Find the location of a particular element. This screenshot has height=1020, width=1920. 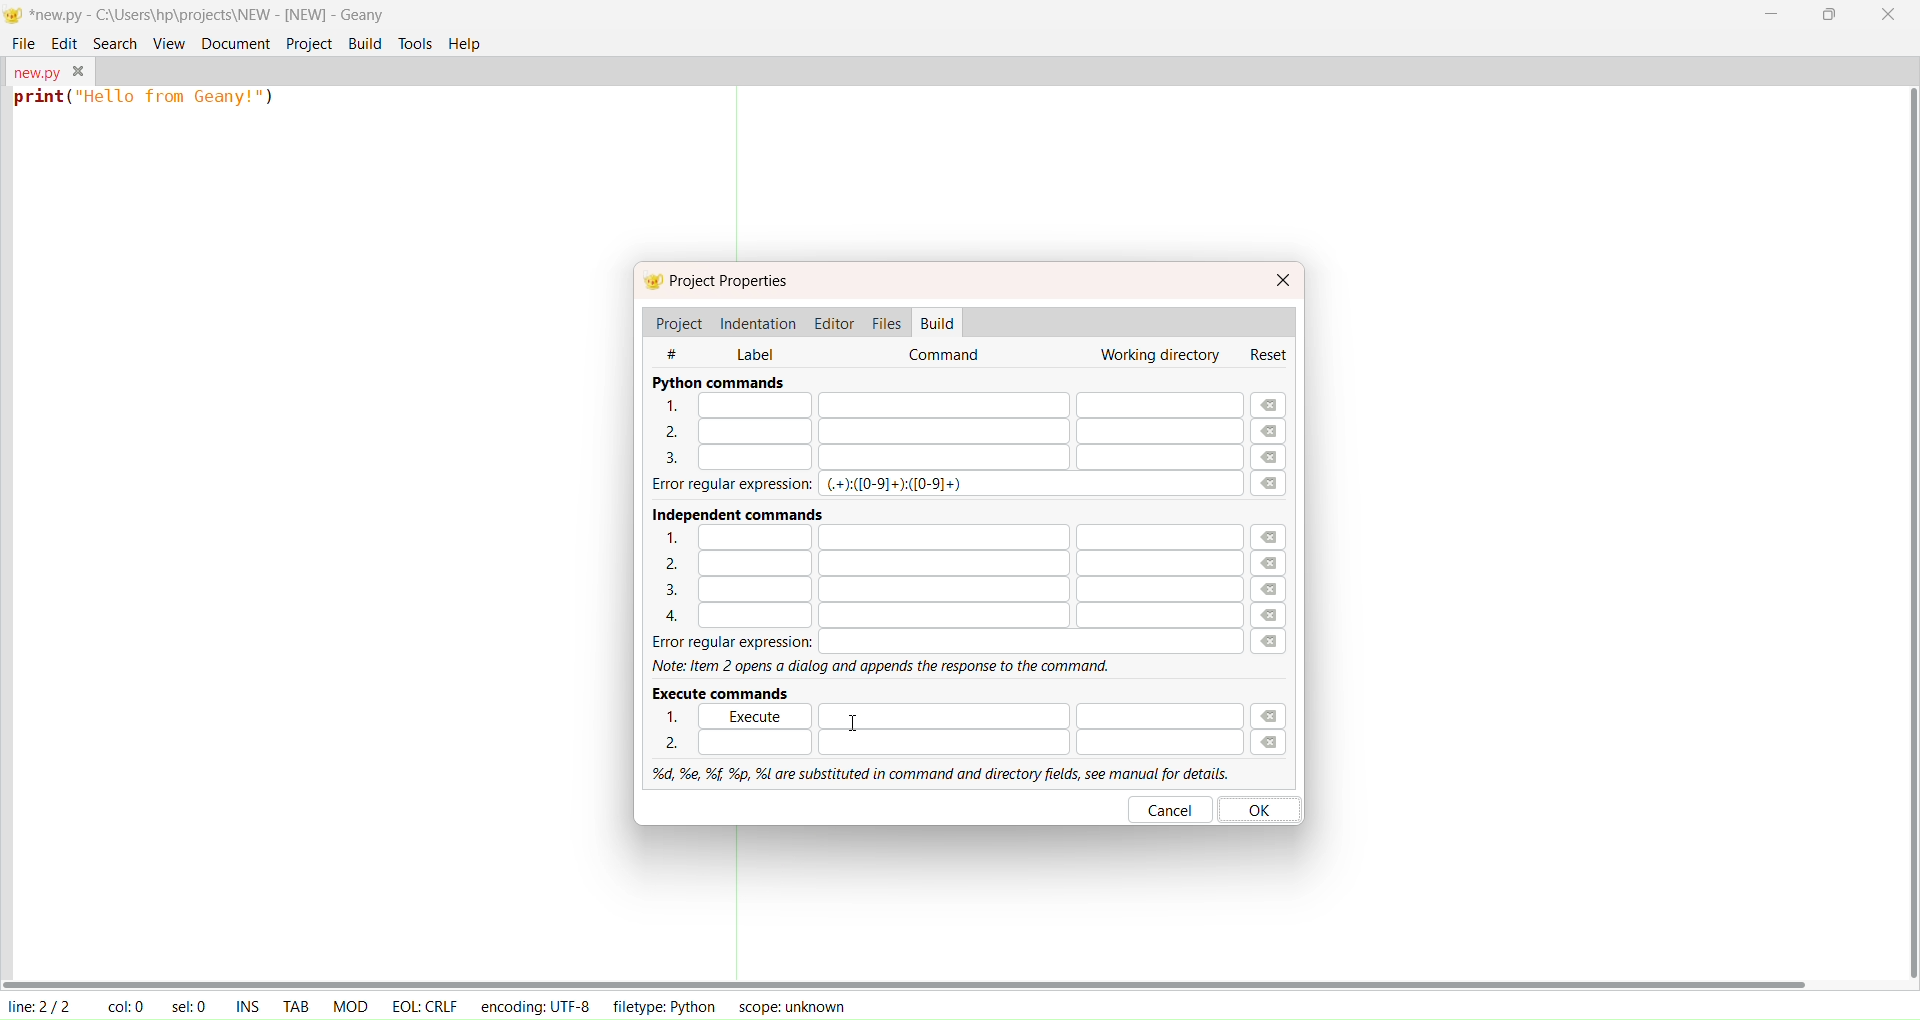

close dialog is located at coordinates (1284, 279).